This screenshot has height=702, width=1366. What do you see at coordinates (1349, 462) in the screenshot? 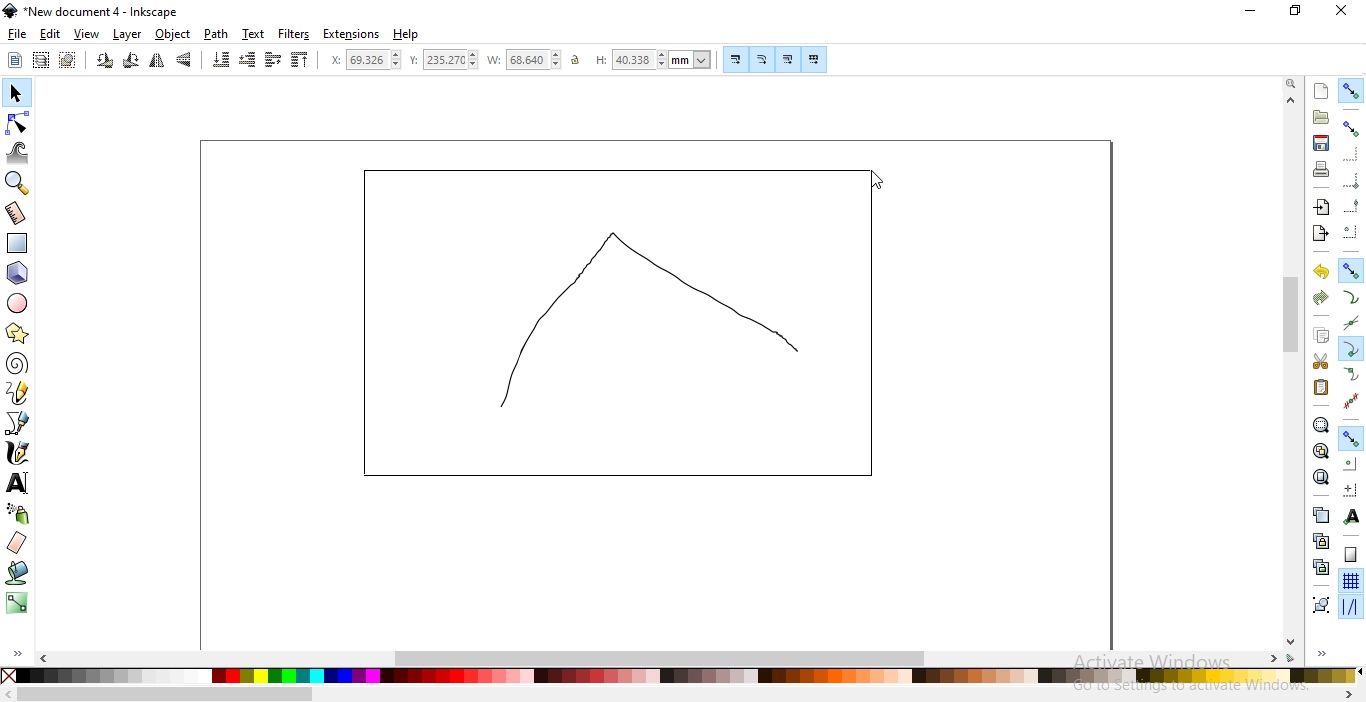
I see `snap centers of objects` at bounding box center [1349, 462].